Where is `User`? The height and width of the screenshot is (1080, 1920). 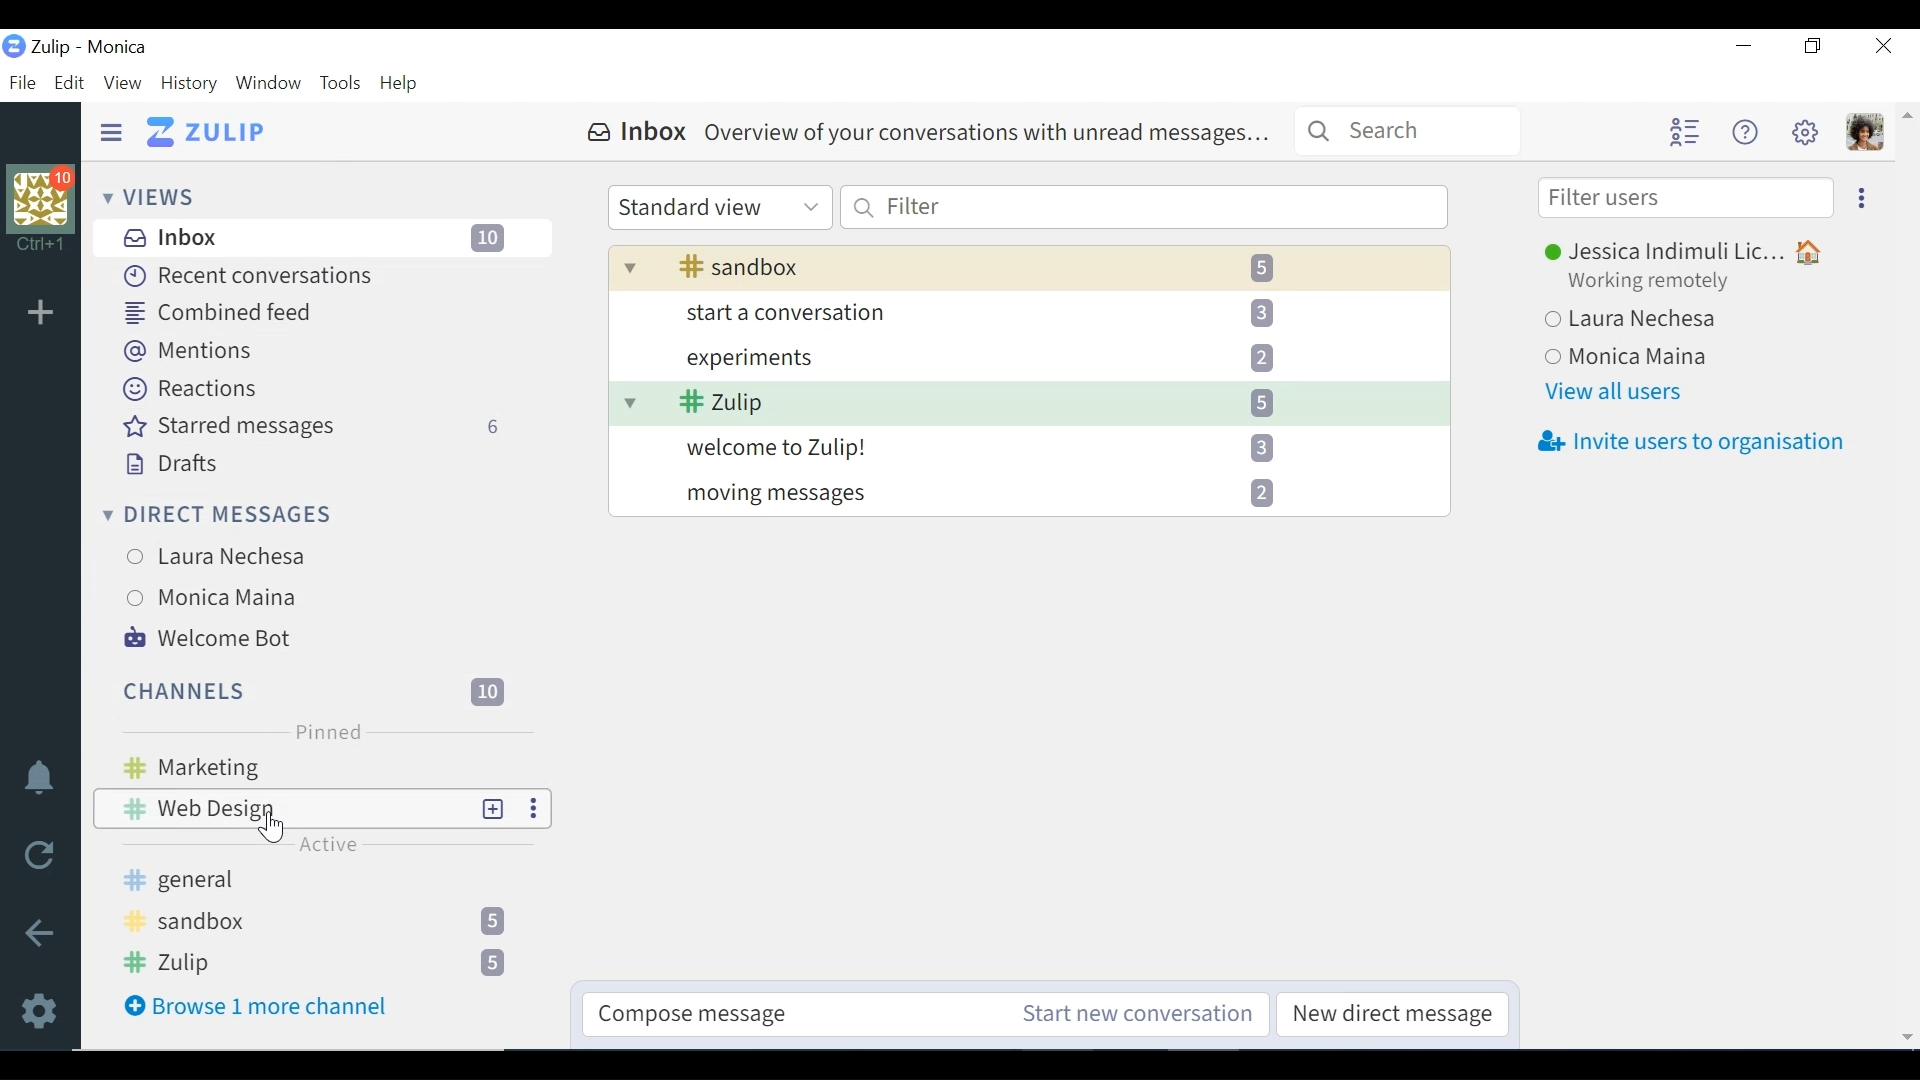
User is located at coordinates (227, 599).